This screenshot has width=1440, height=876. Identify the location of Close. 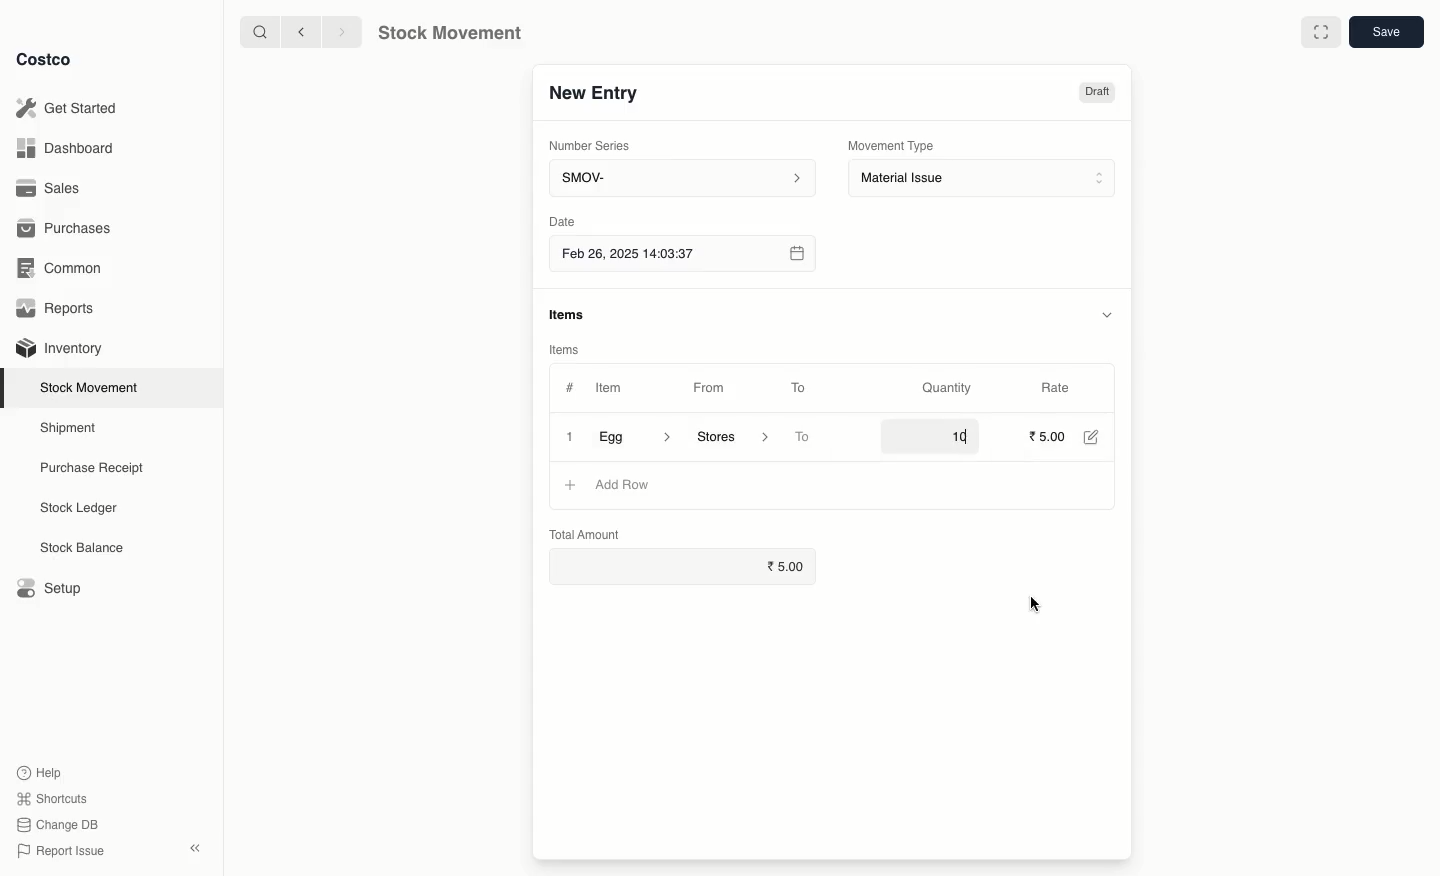
(568, 438).